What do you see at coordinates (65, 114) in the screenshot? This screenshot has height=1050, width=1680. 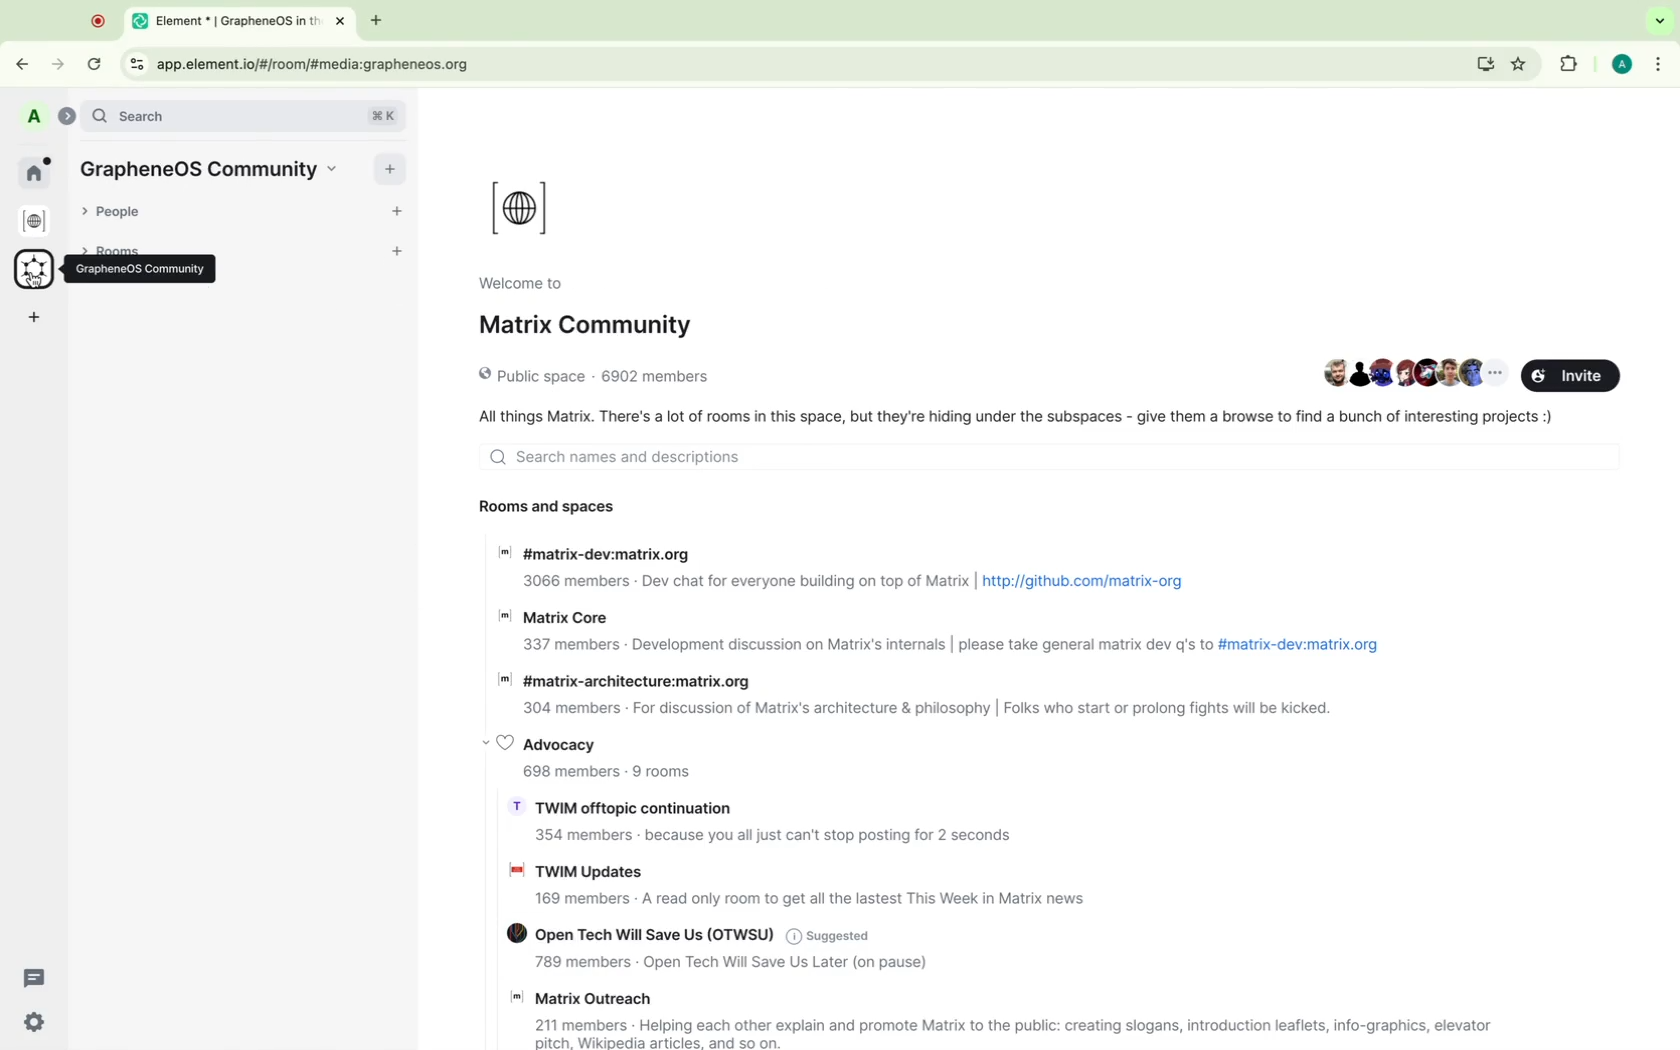 I see `expand` at bounding box center [65, 114].